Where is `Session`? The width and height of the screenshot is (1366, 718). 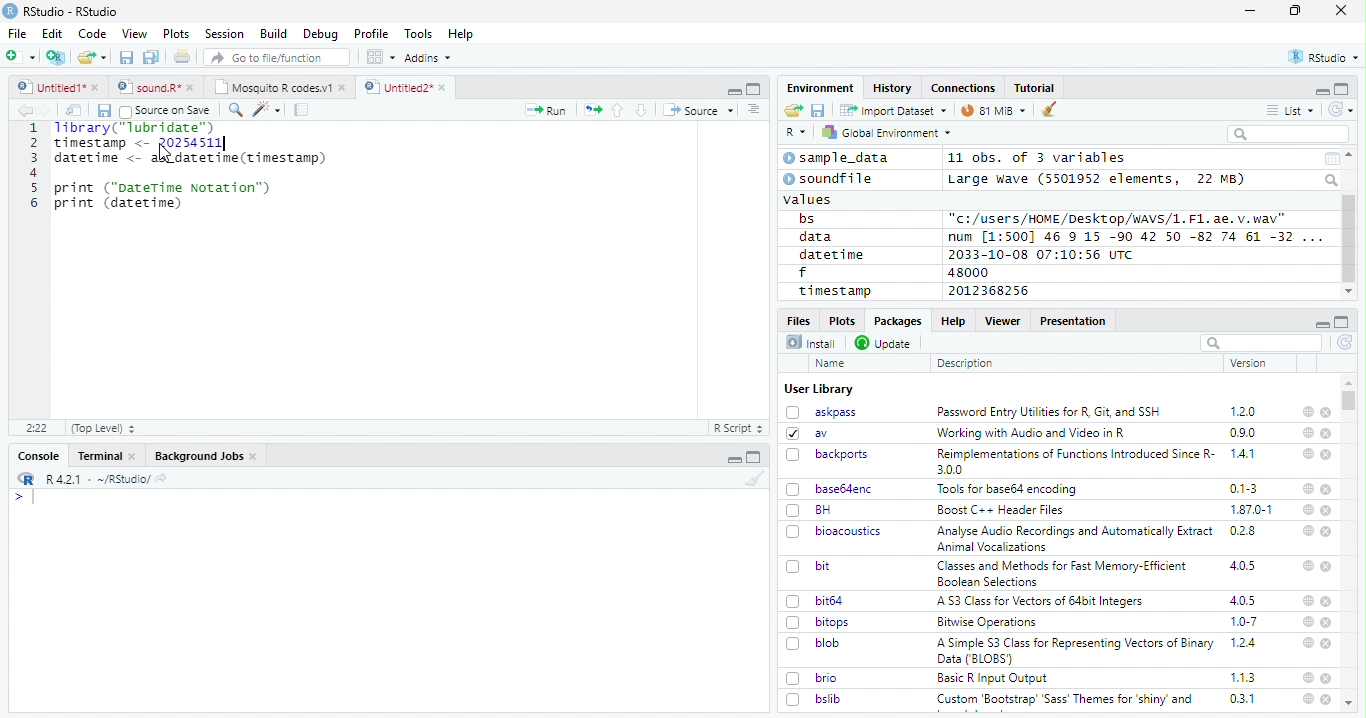 Session is located at coordinates (223, 34).